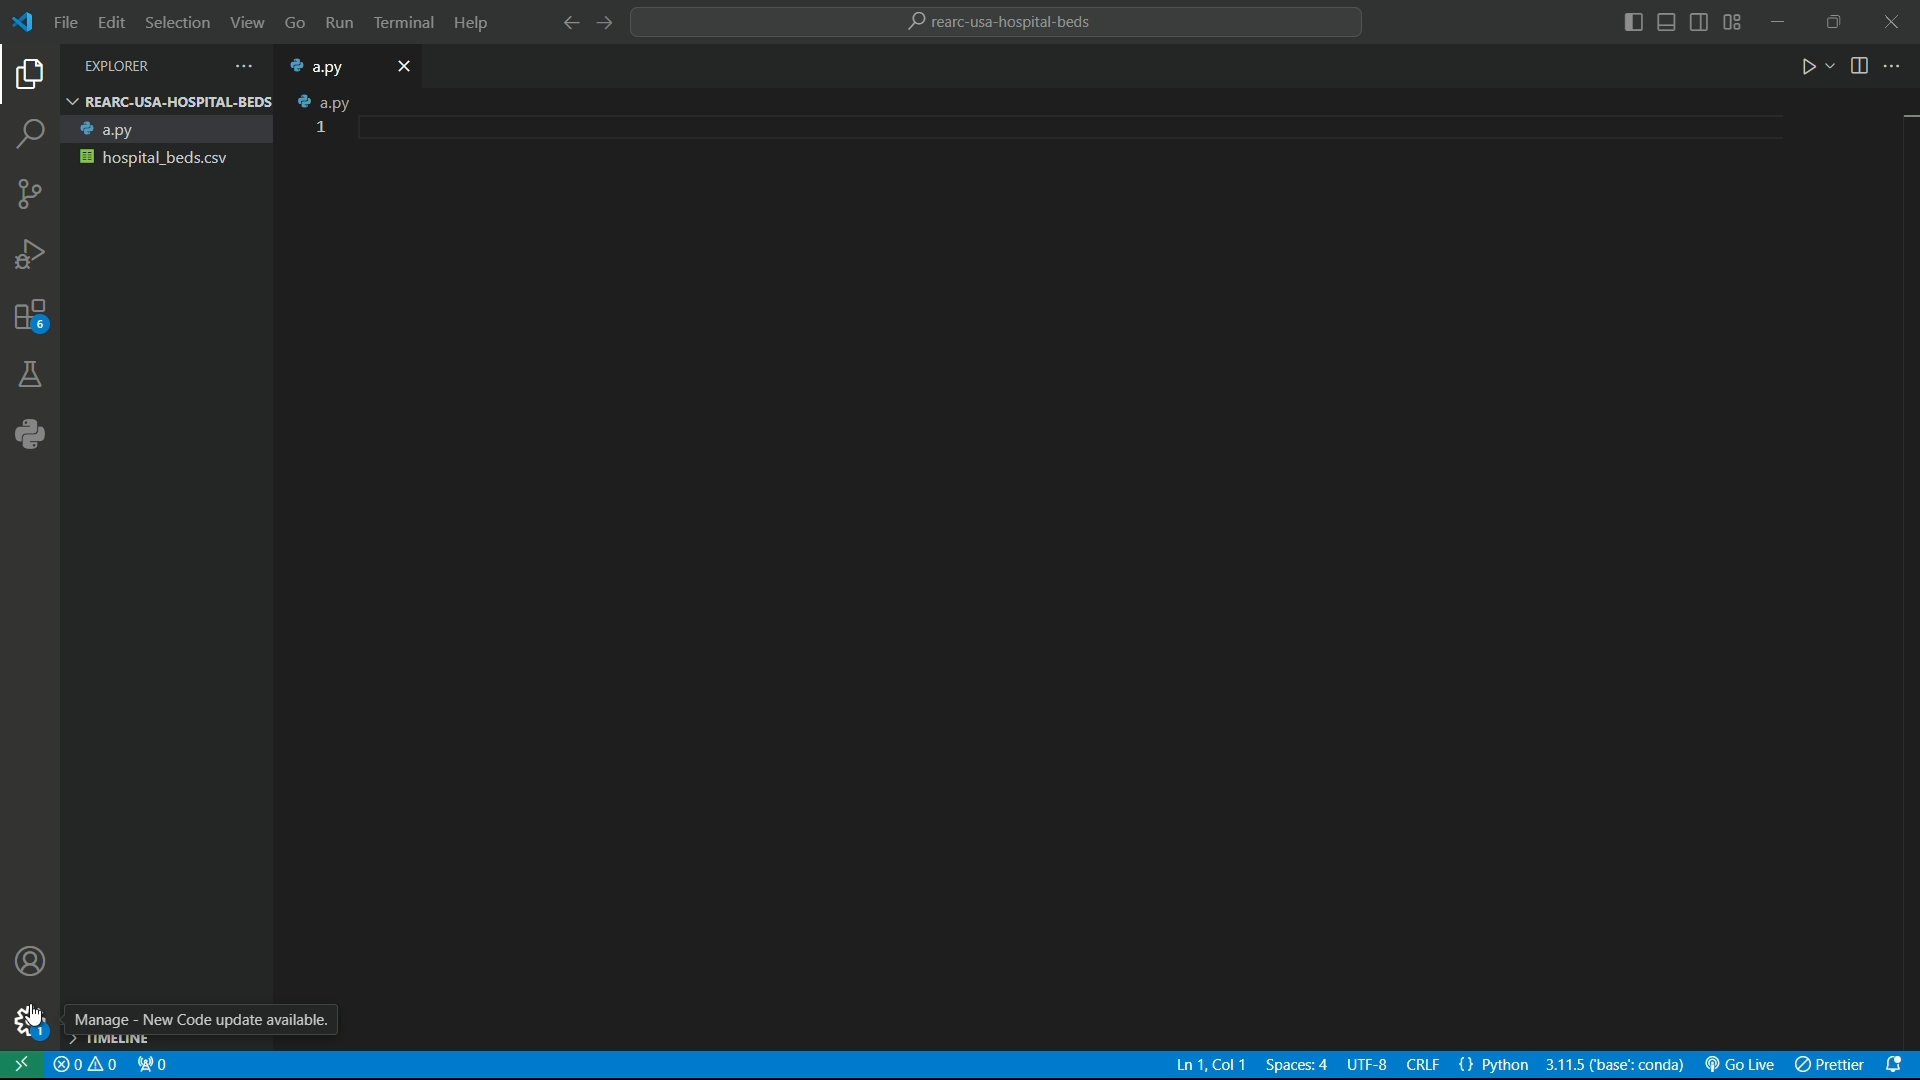 The height and width of the screenshot is (1080, 1920). Describe the element at coordinates (168, 101) in the screenshot. I see `REARC-USA-HOSPITAL-BEDS` at that location.